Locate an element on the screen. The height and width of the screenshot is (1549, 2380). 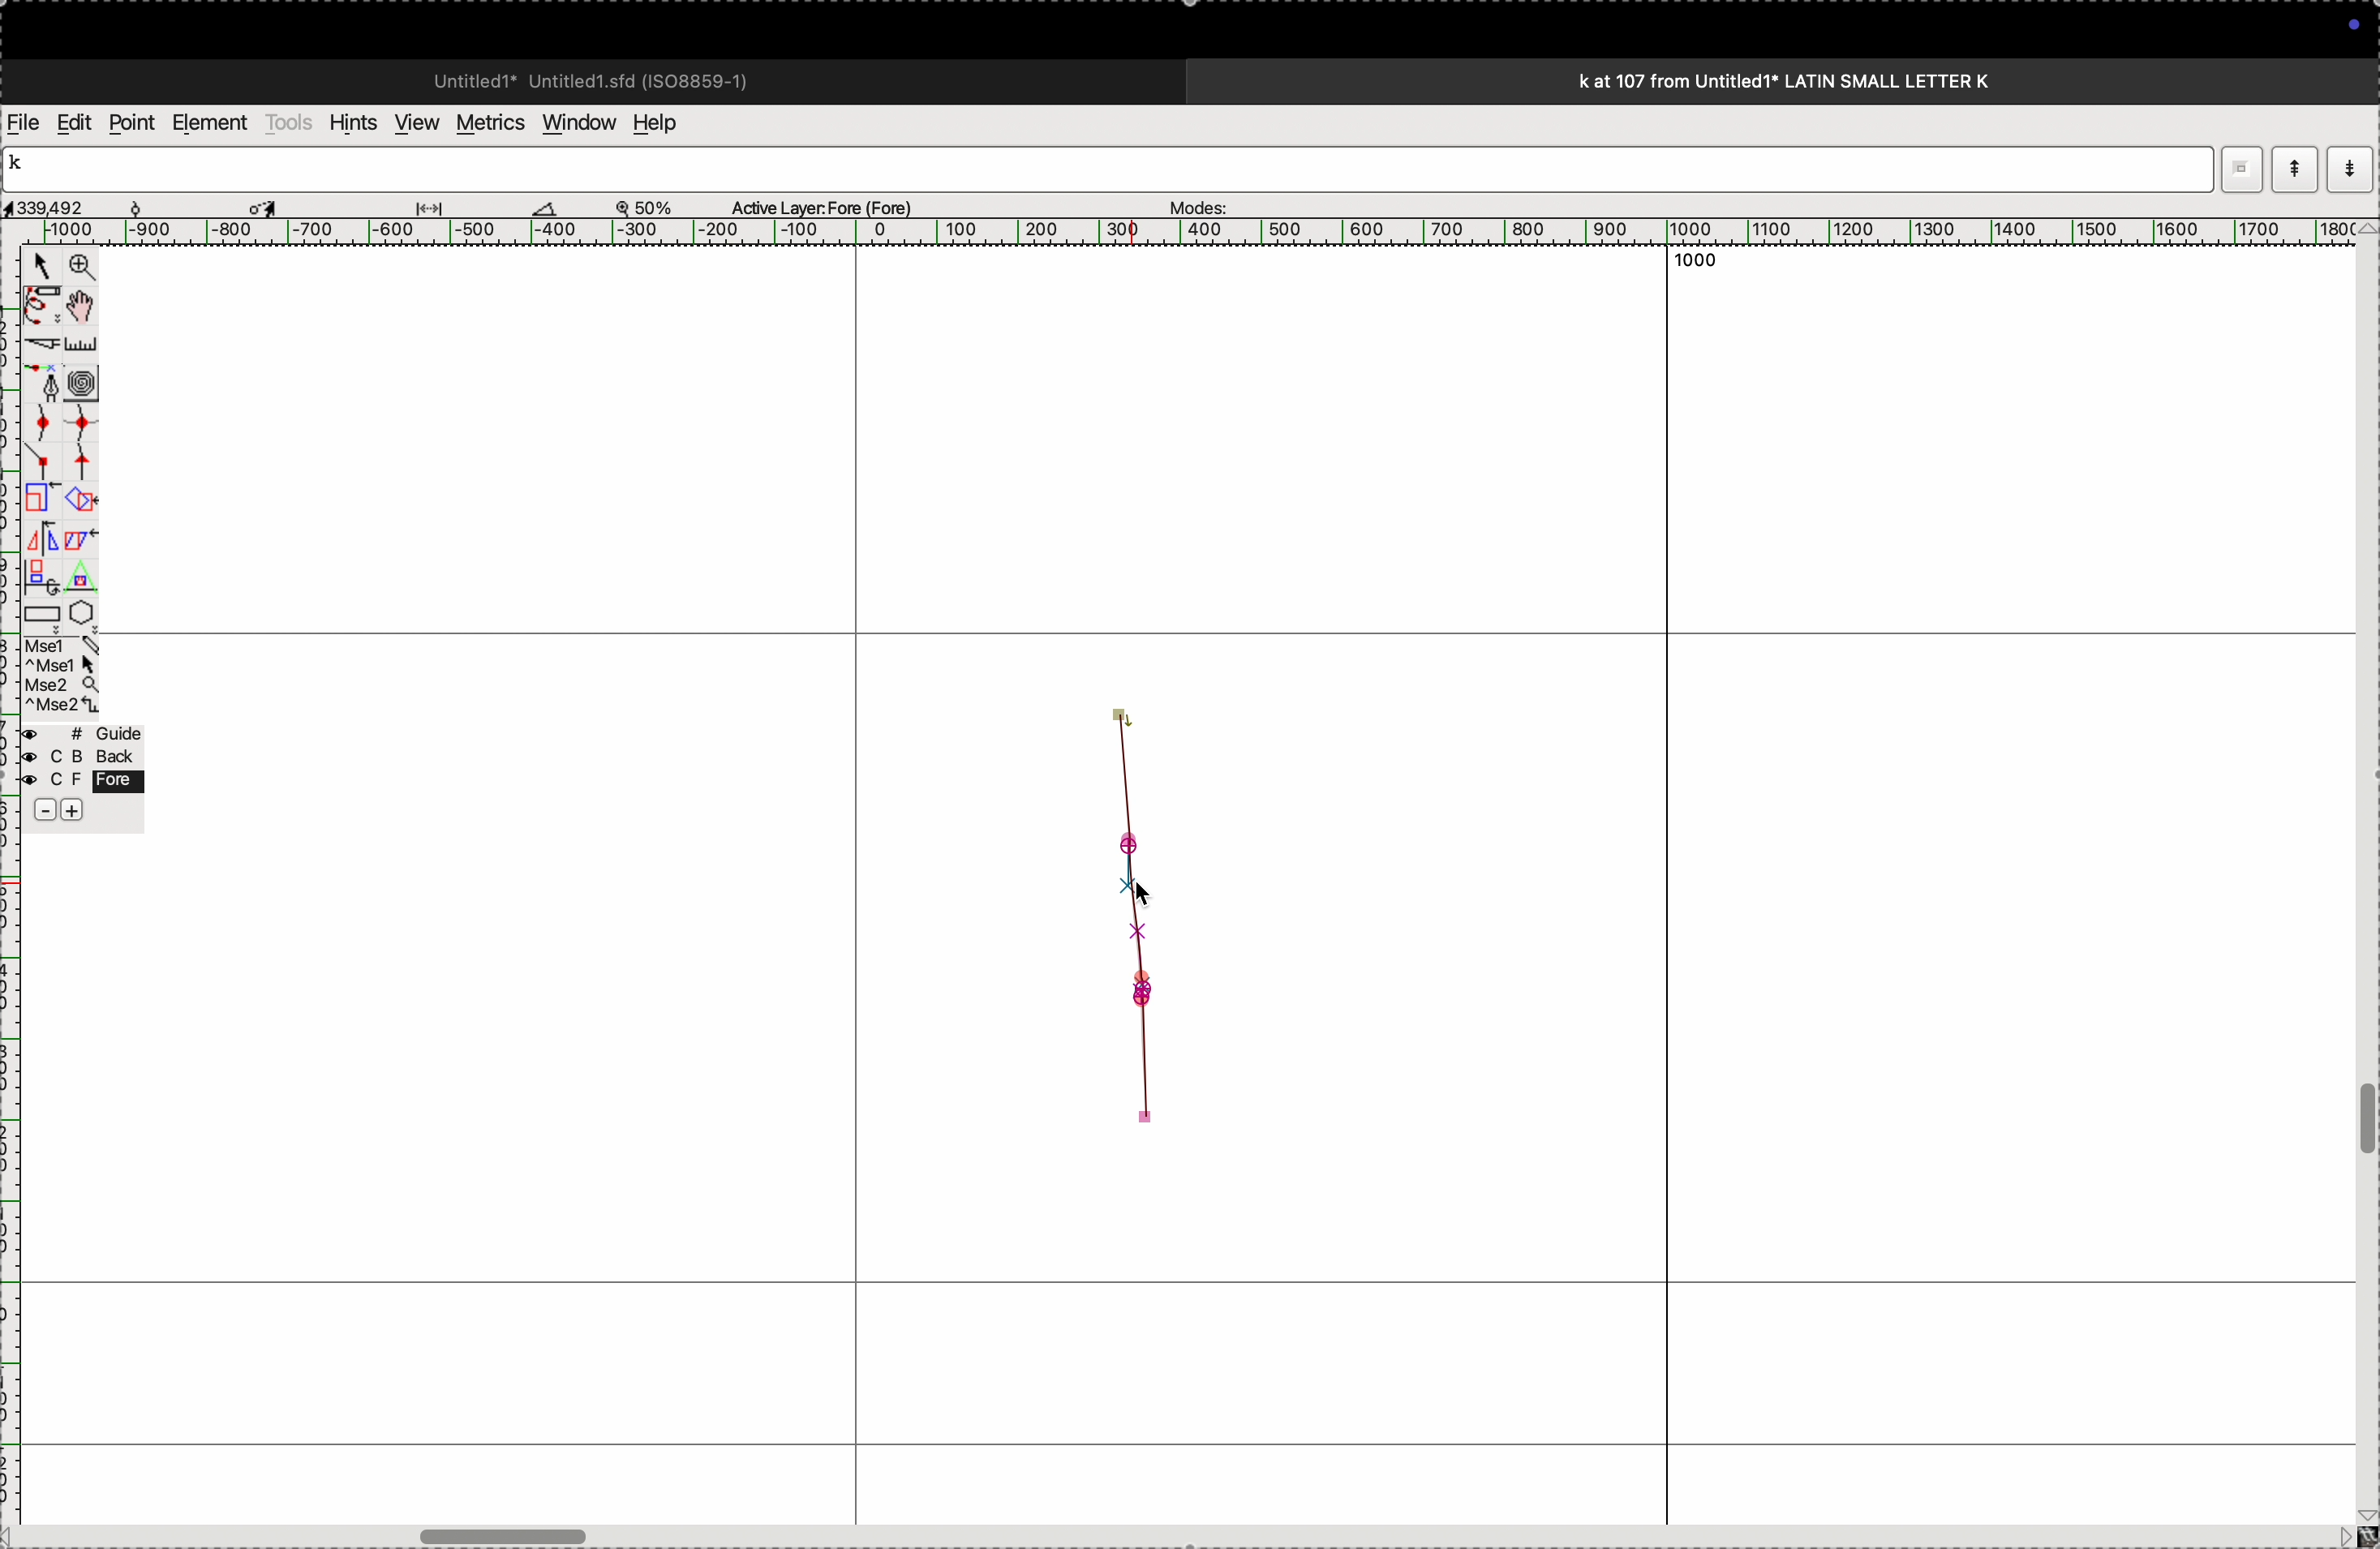
modes is located at coordinates (1192, 202).